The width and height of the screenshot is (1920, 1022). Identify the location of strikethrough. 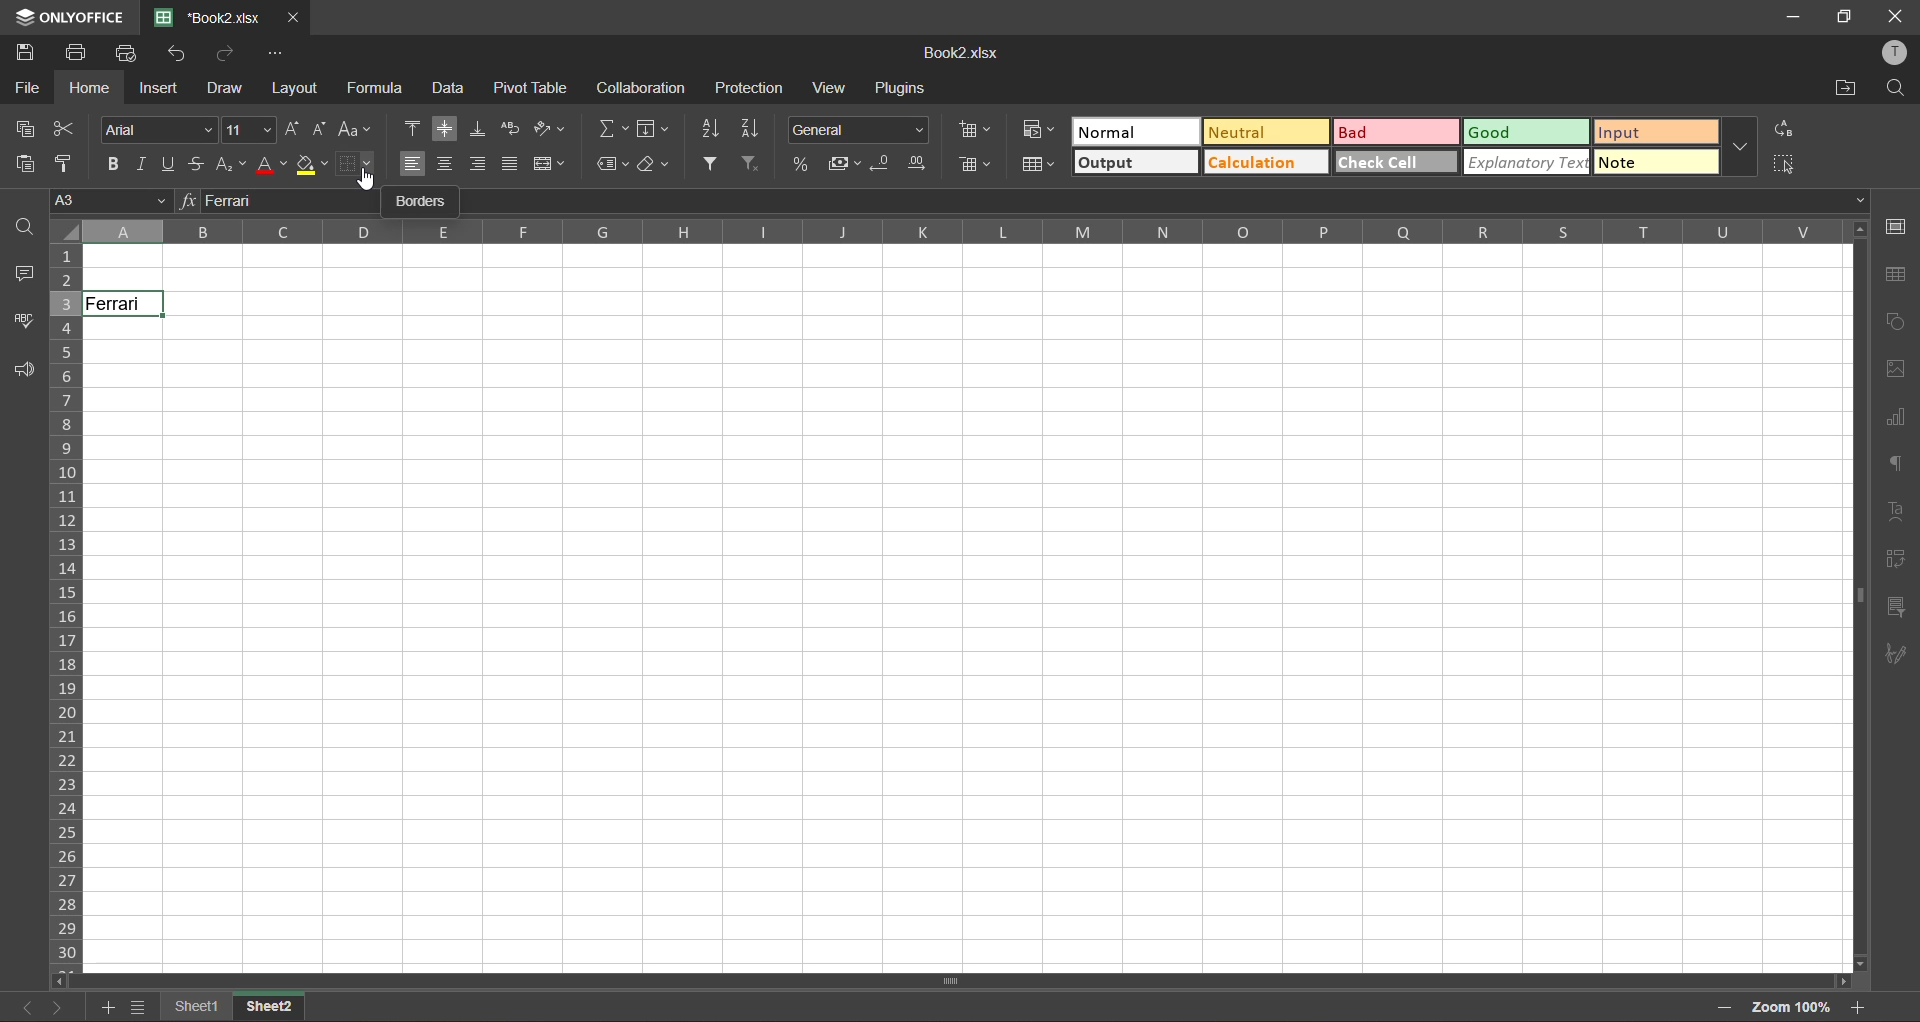
(198, 163).